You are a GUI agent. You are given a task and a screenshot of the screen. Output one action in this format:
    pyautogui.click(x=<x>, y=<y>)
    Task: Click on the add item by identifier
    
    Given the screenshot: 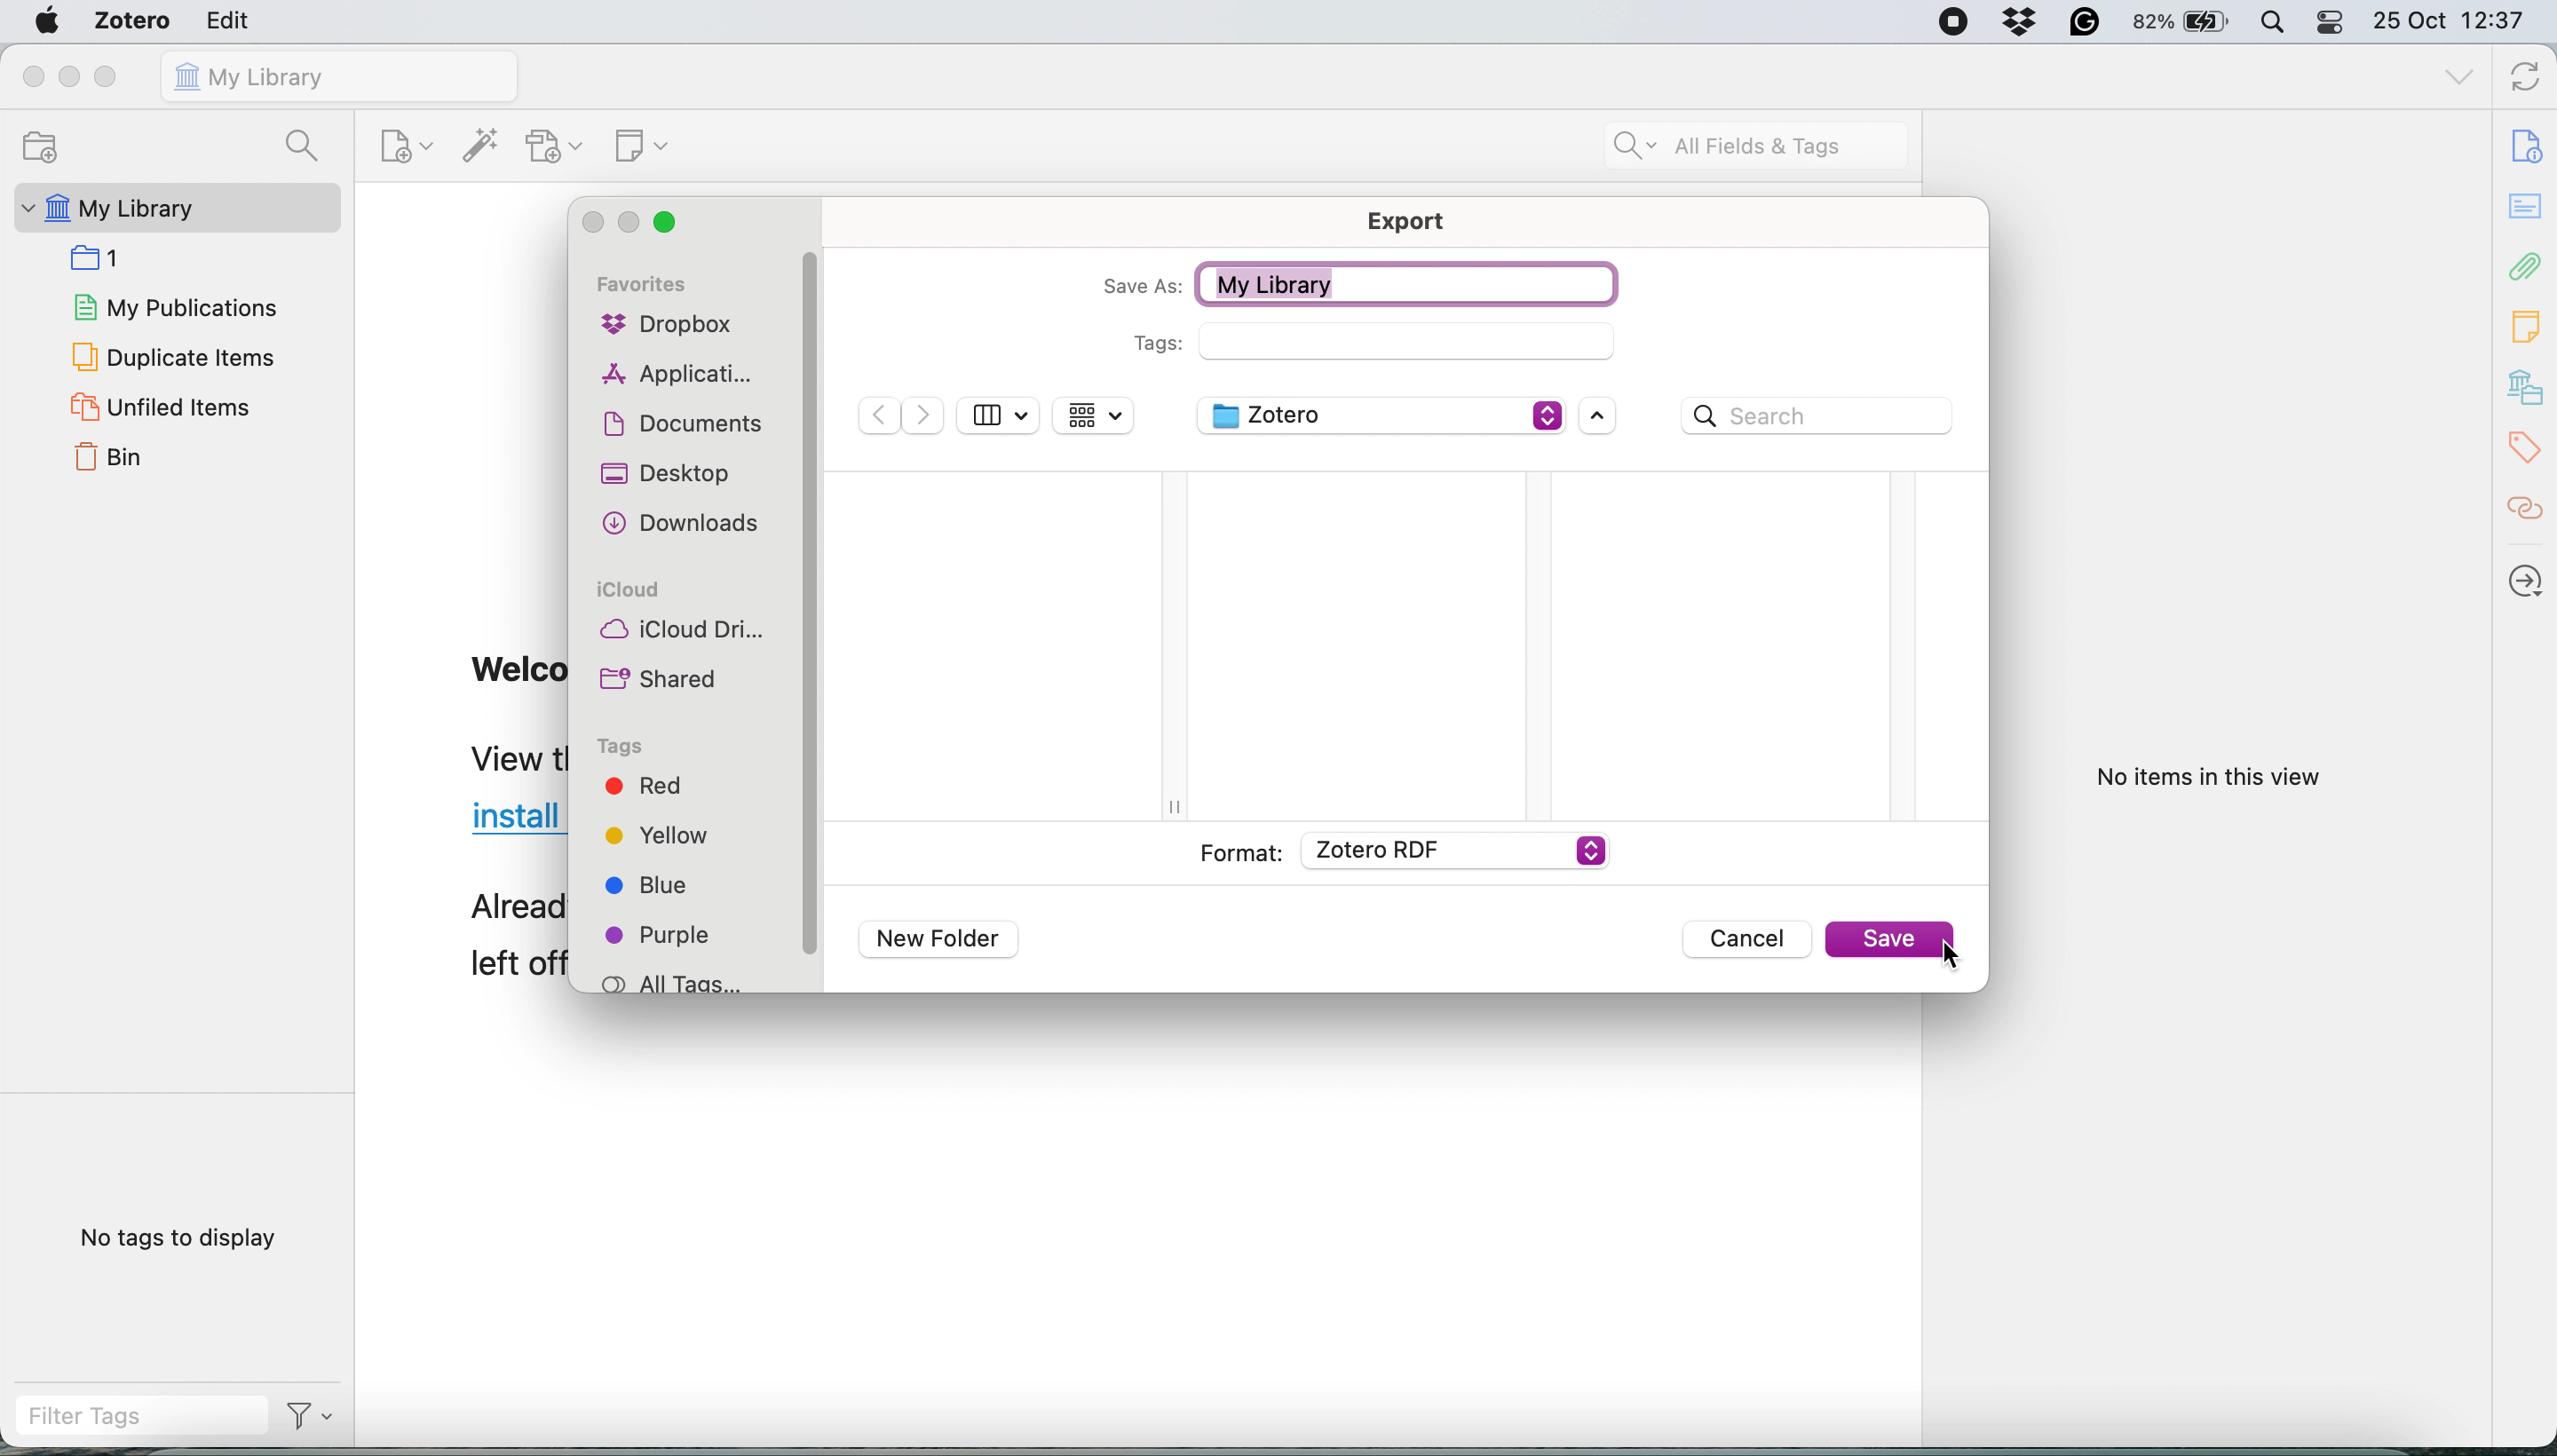 What is the action you would take?
    pyautogui.click(x=483, y=147)
    